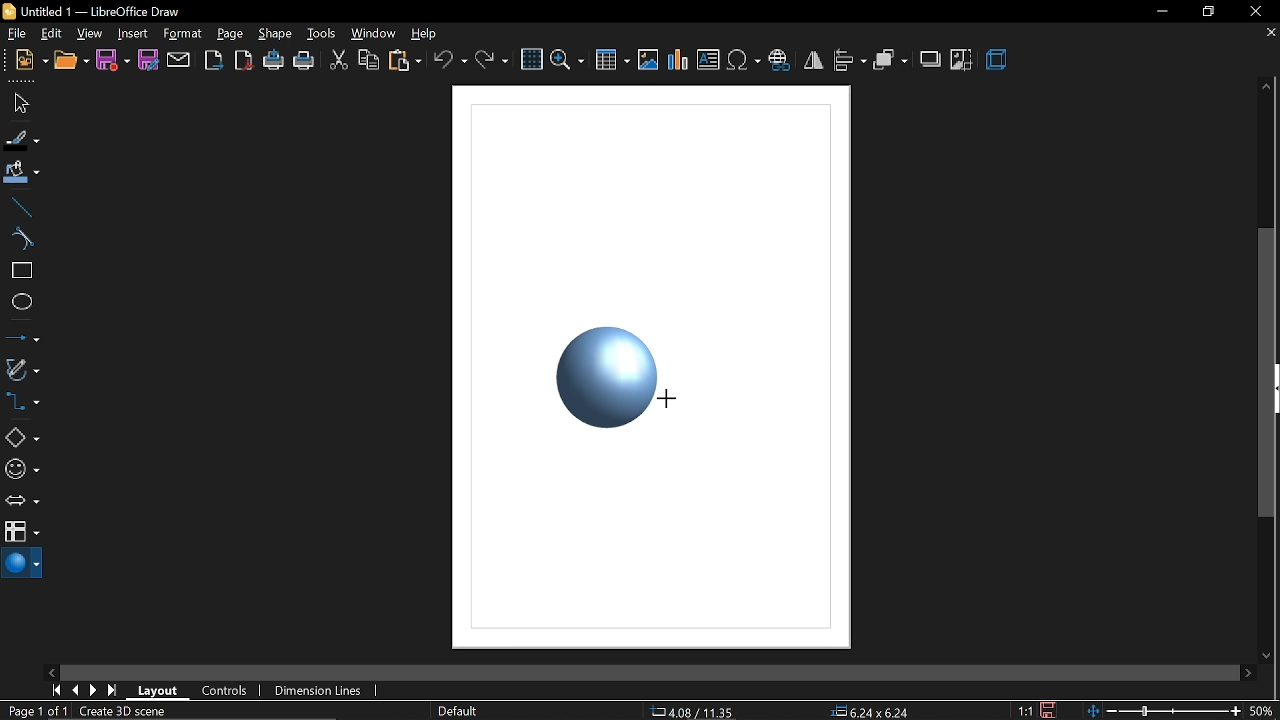 This screenshot has width=1280, height=720. Describe the element at coordinates (450, 59) in the screenshot. I see `undo` at that location.